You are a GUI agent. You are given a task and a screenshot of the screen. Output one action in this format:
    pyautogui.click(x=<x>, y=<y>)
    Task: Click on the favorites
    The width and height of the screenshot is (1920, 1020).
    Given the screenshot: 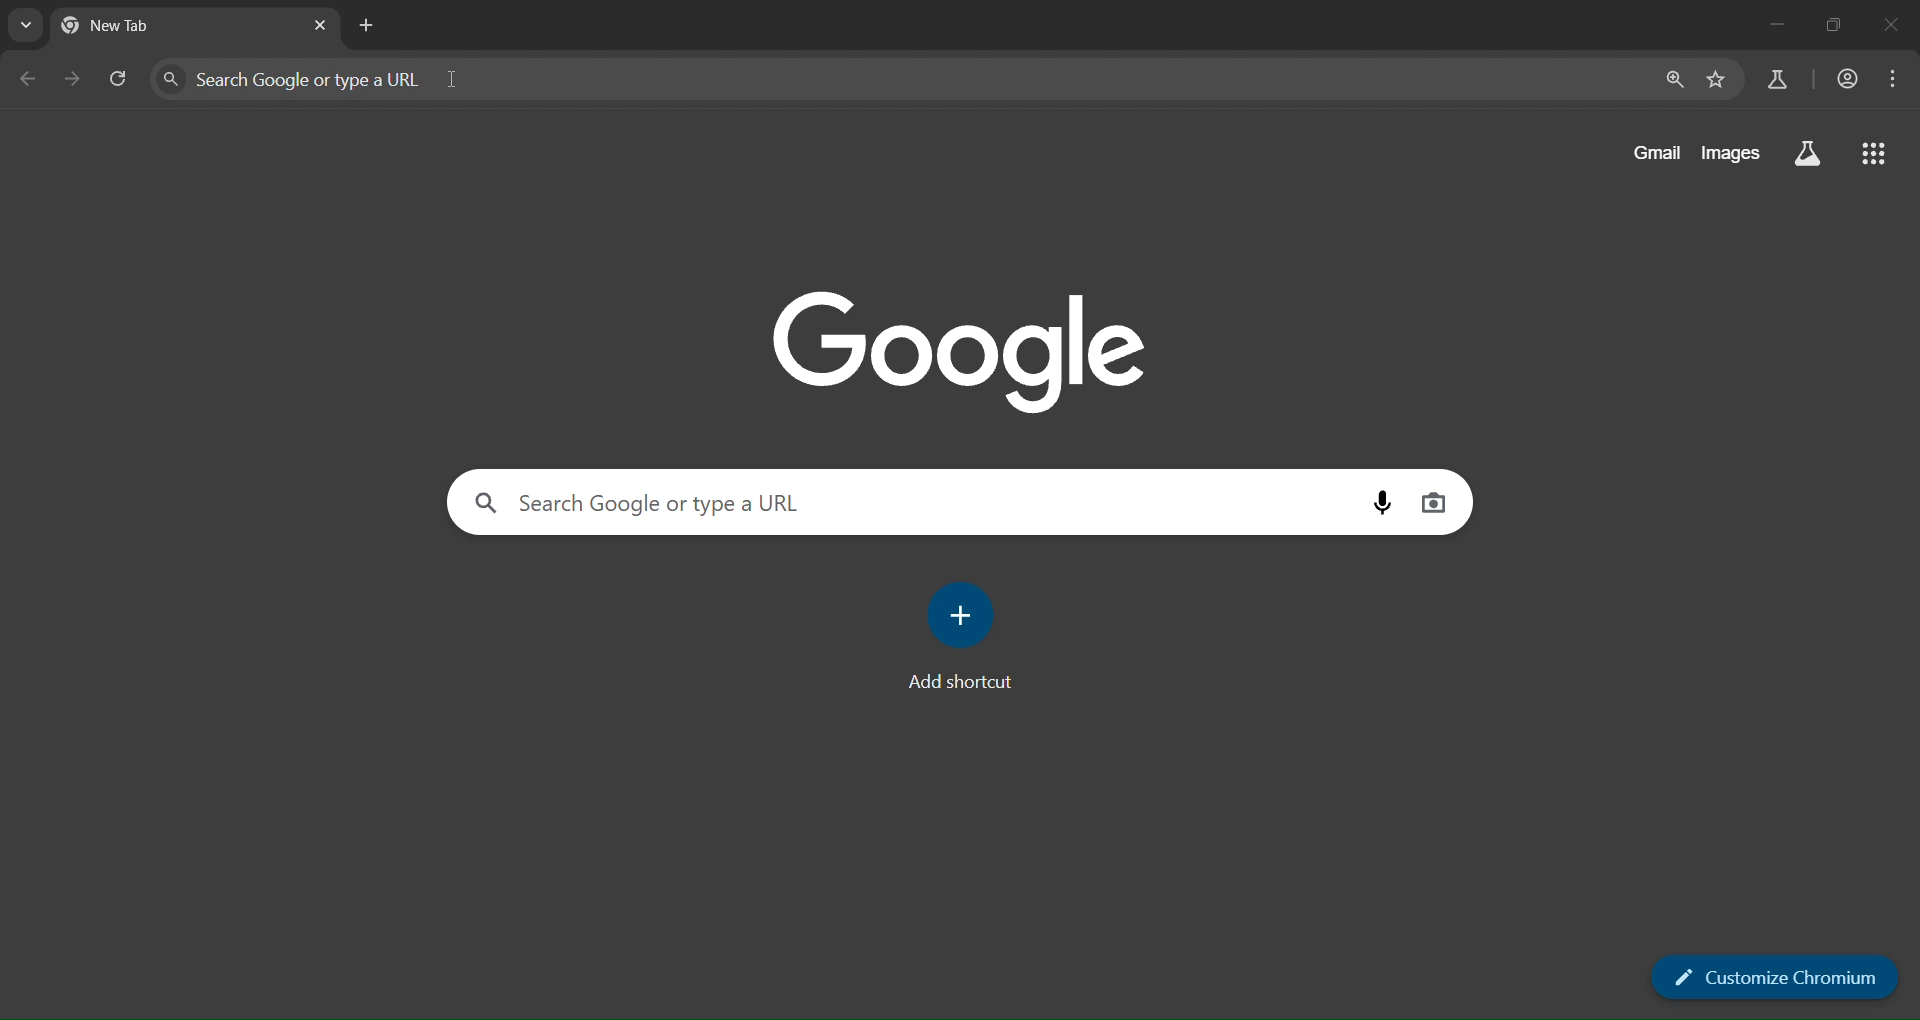 What is the action you would take?
    pyautogui.click(x=1717, y=80)
    